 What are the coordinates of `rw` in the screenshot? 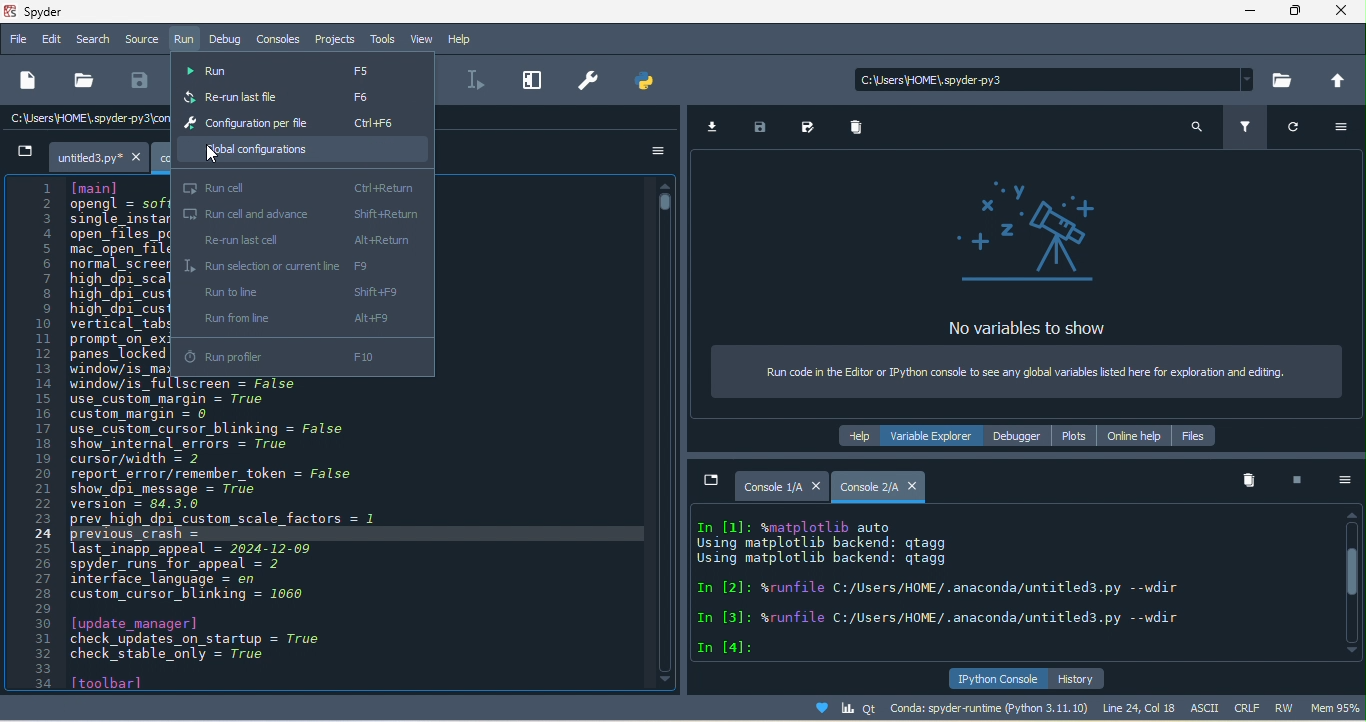 It's located at (1290, 707).